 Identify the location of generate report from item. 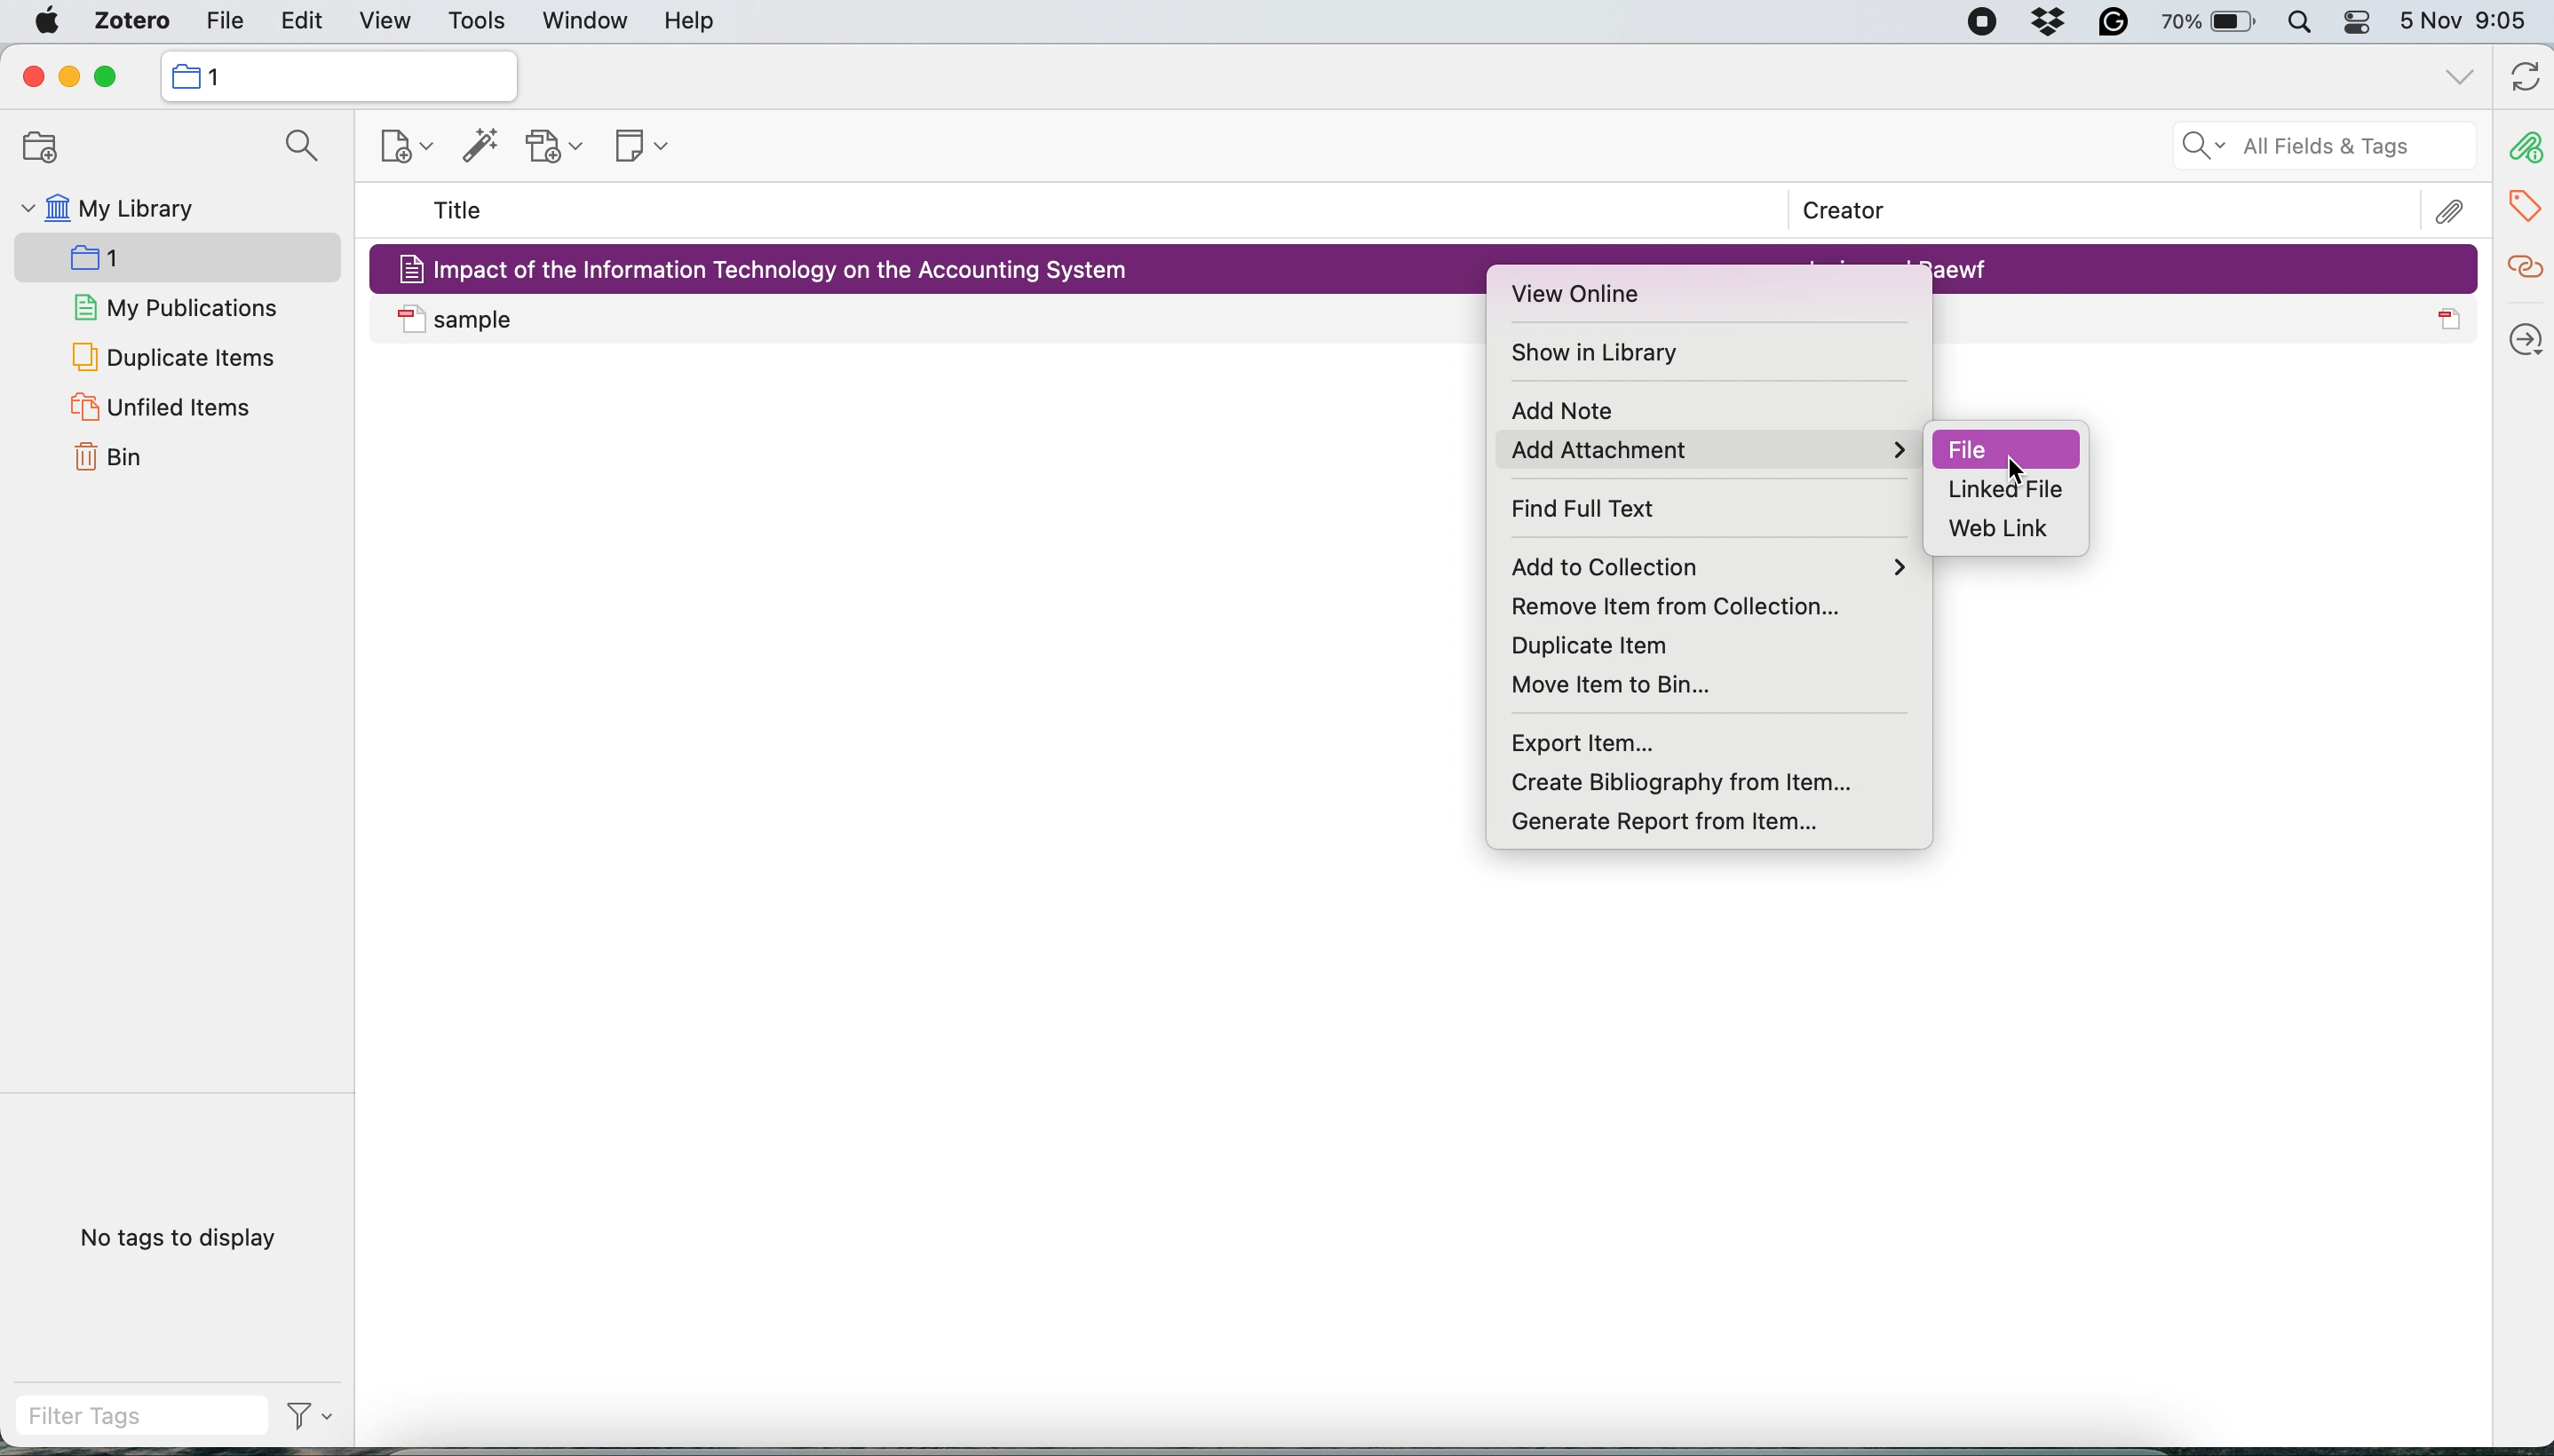
(1662, 816).